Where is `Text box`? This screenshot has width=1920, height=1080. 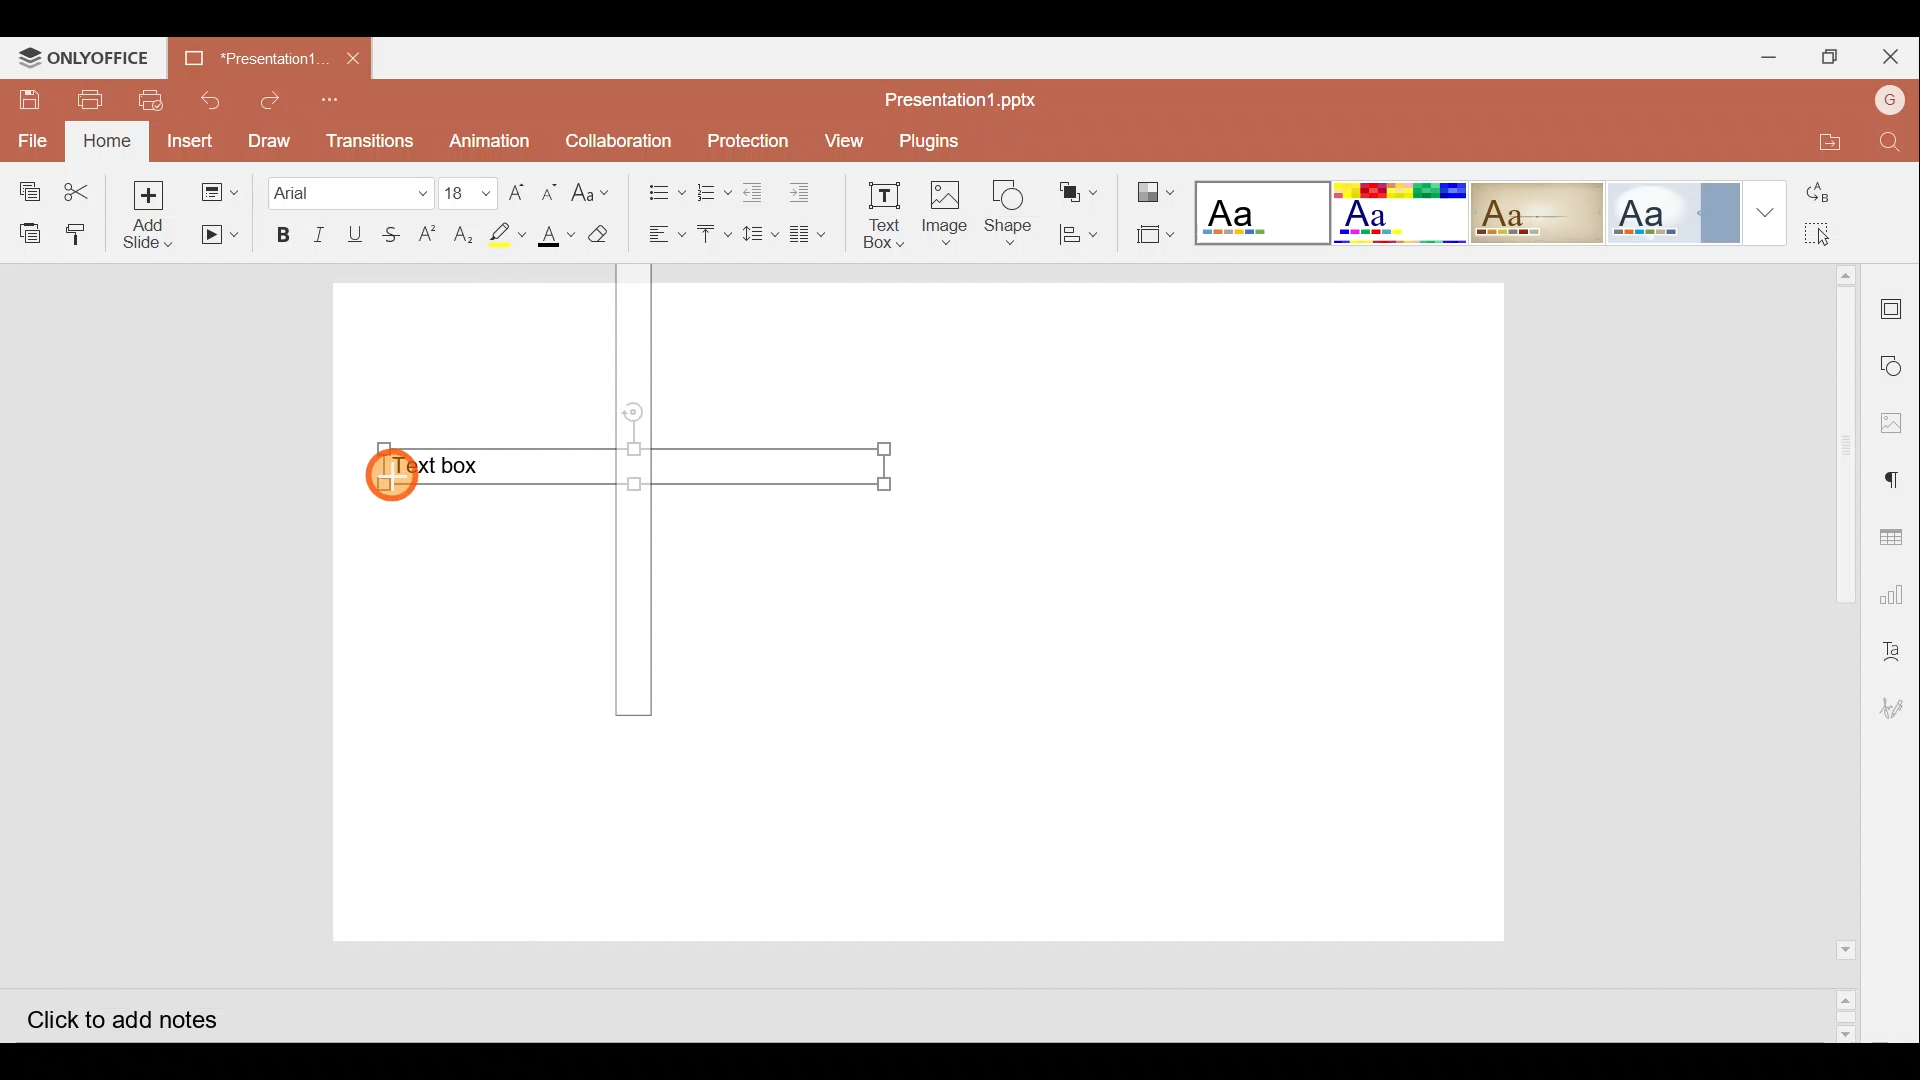
Text box is located at coordinates (631, 472).